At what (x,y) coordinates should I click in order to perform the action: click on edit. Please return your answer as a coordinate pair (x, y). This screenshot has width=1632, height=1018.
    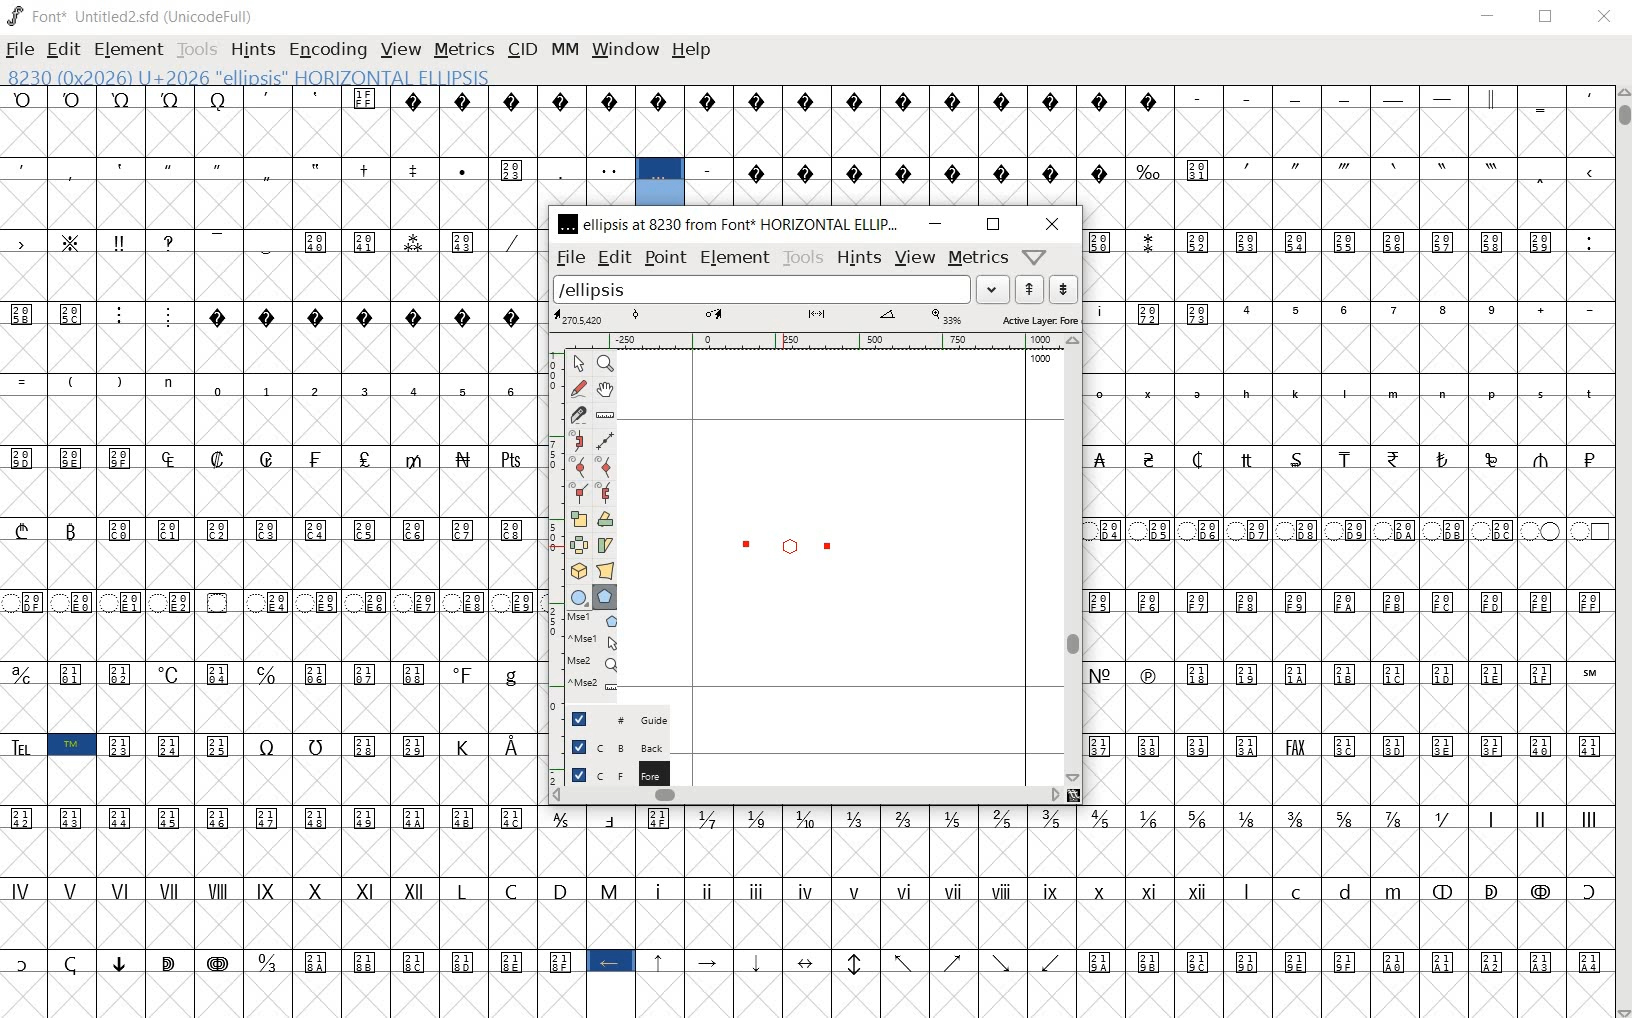
    Looking at the image, I should click on (612, 257).